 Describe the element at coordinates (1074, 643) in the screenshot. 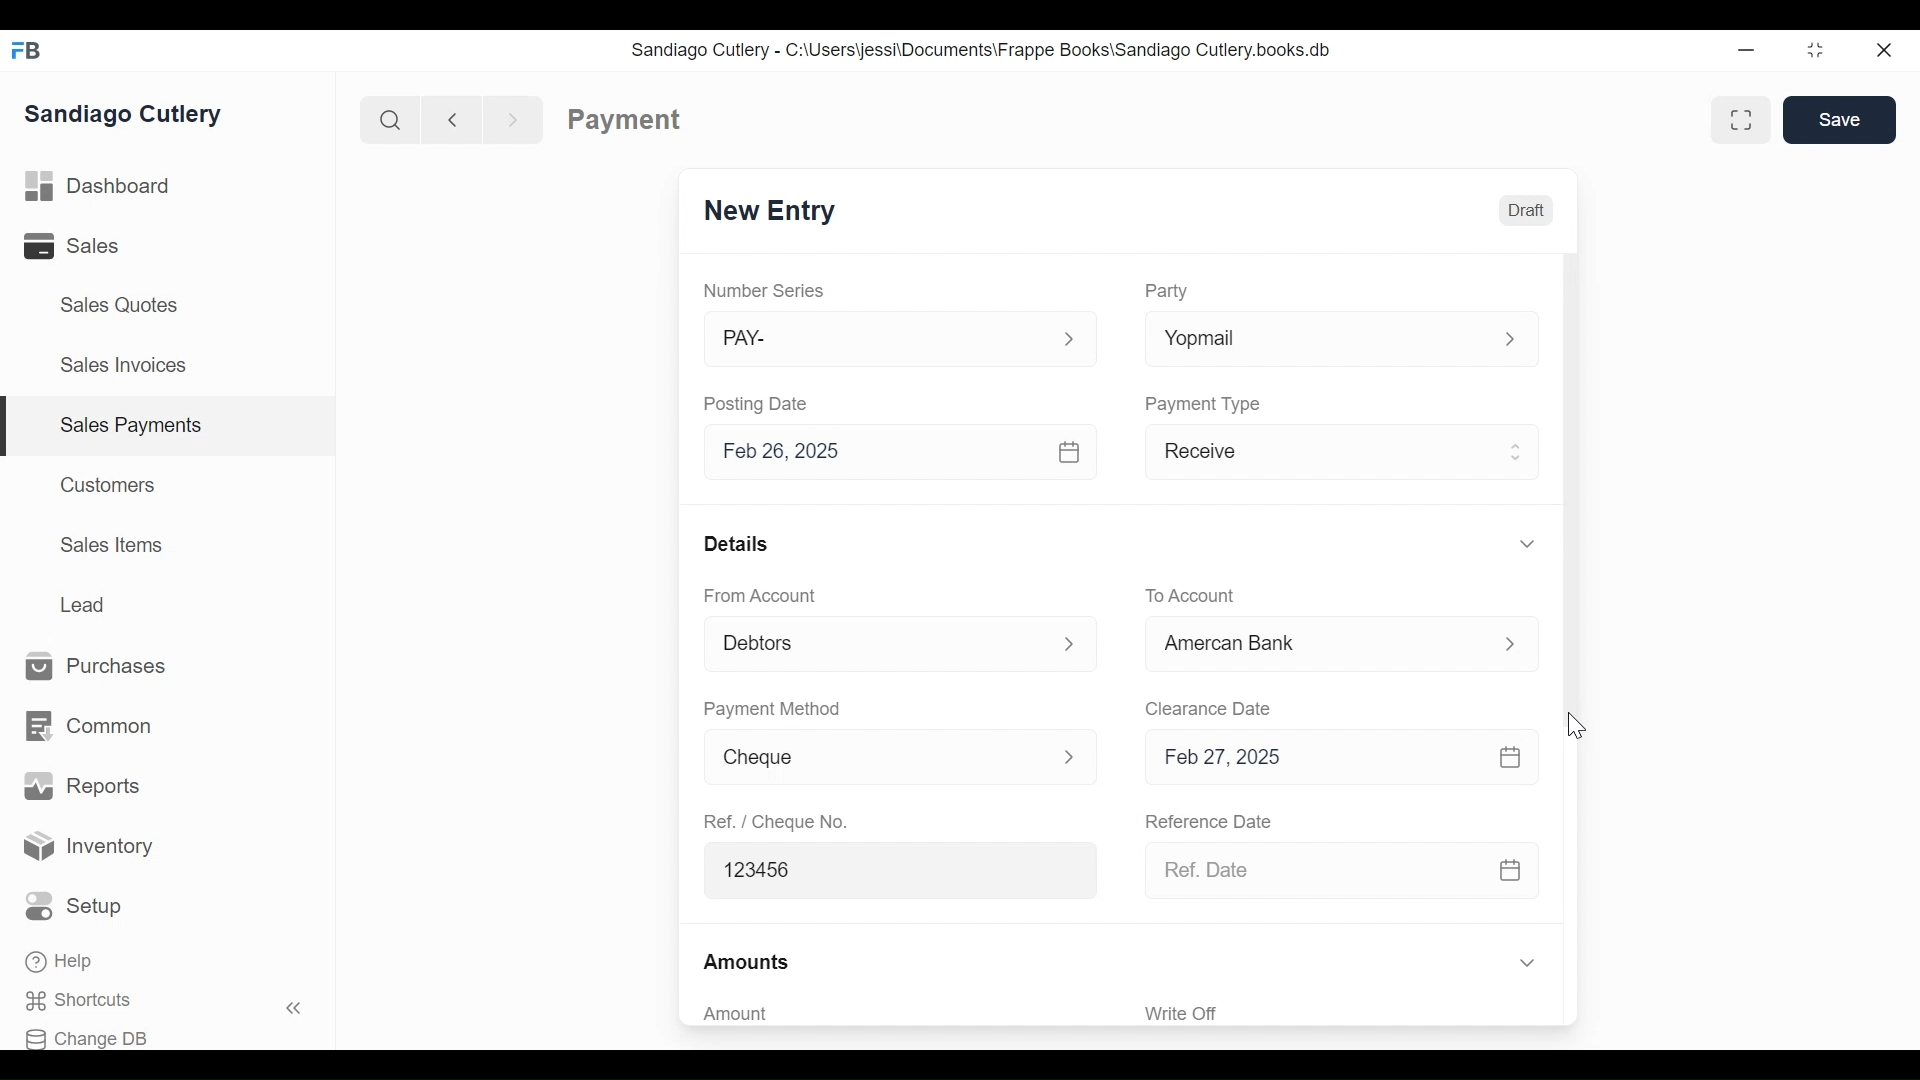

I see `Expand` at that location.